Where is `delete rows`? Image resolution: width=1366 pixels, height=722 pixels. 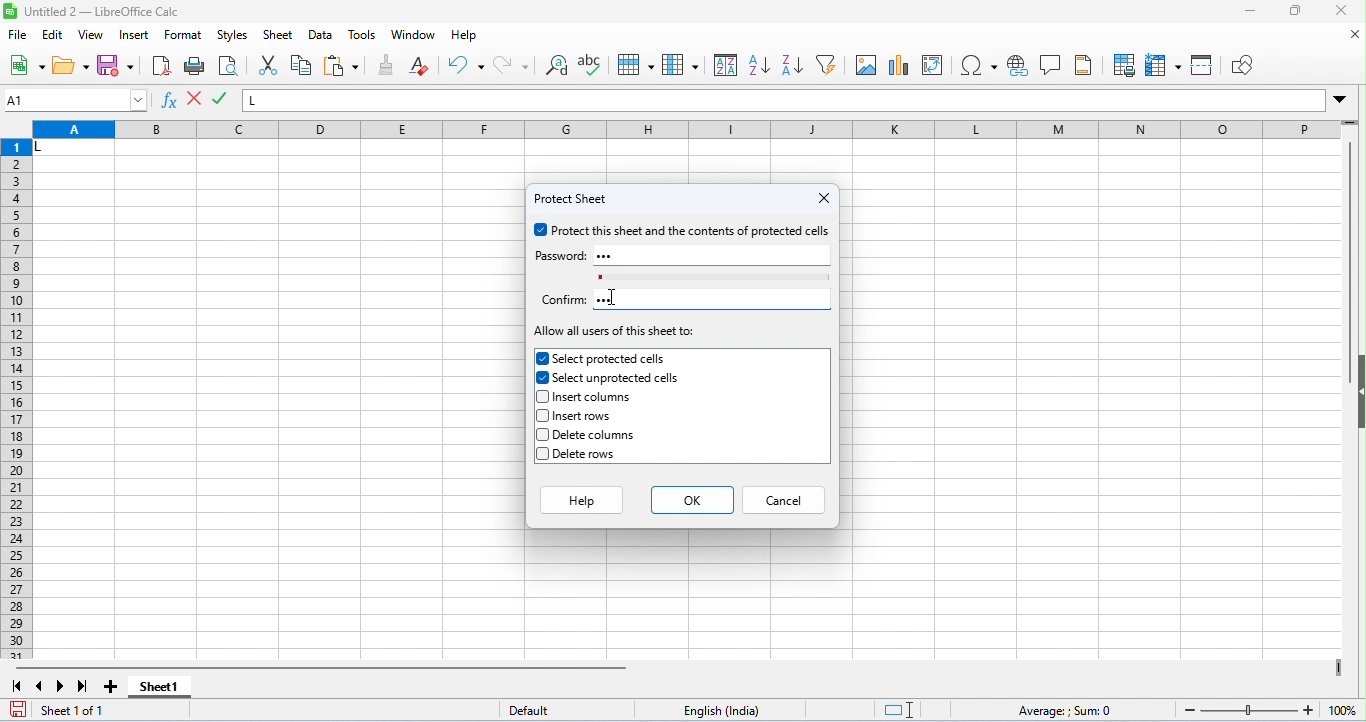
delete rows is located at coordinates (581, 455).